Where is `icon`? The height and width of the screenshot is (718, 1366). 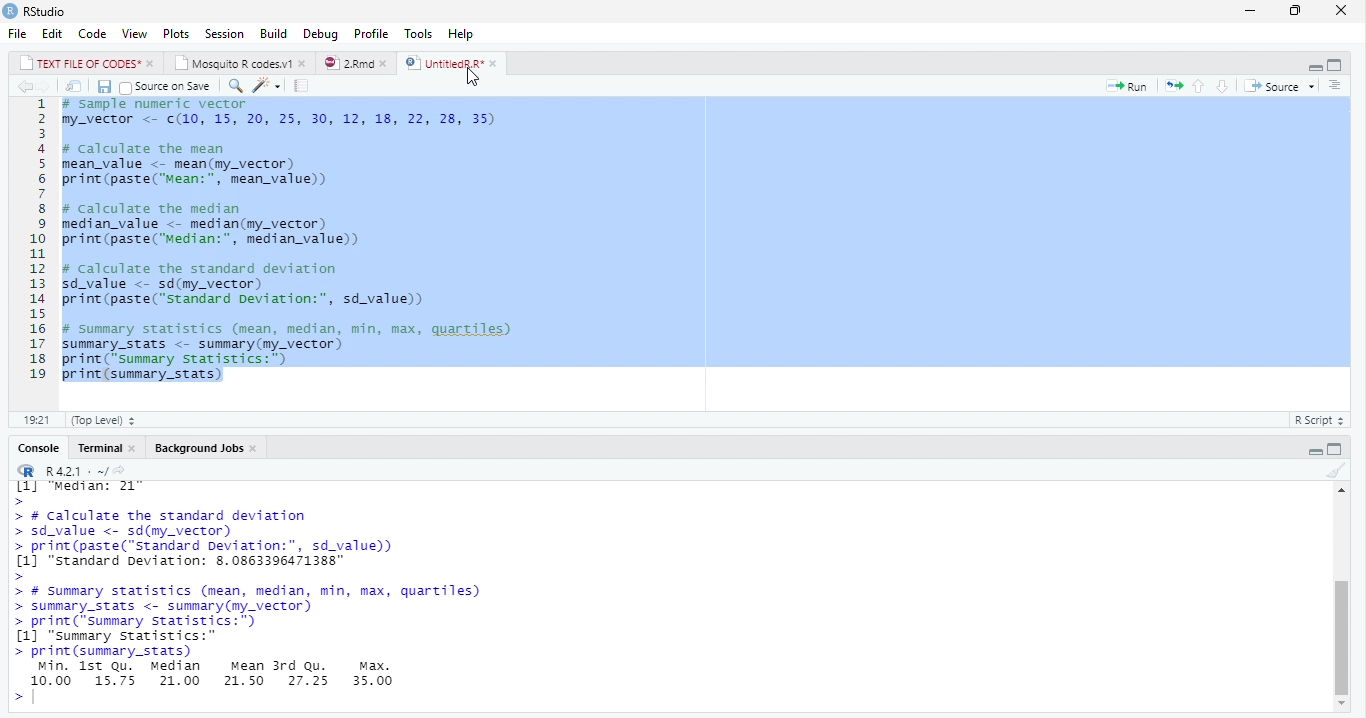 icon is located at coordinates (26, 471).